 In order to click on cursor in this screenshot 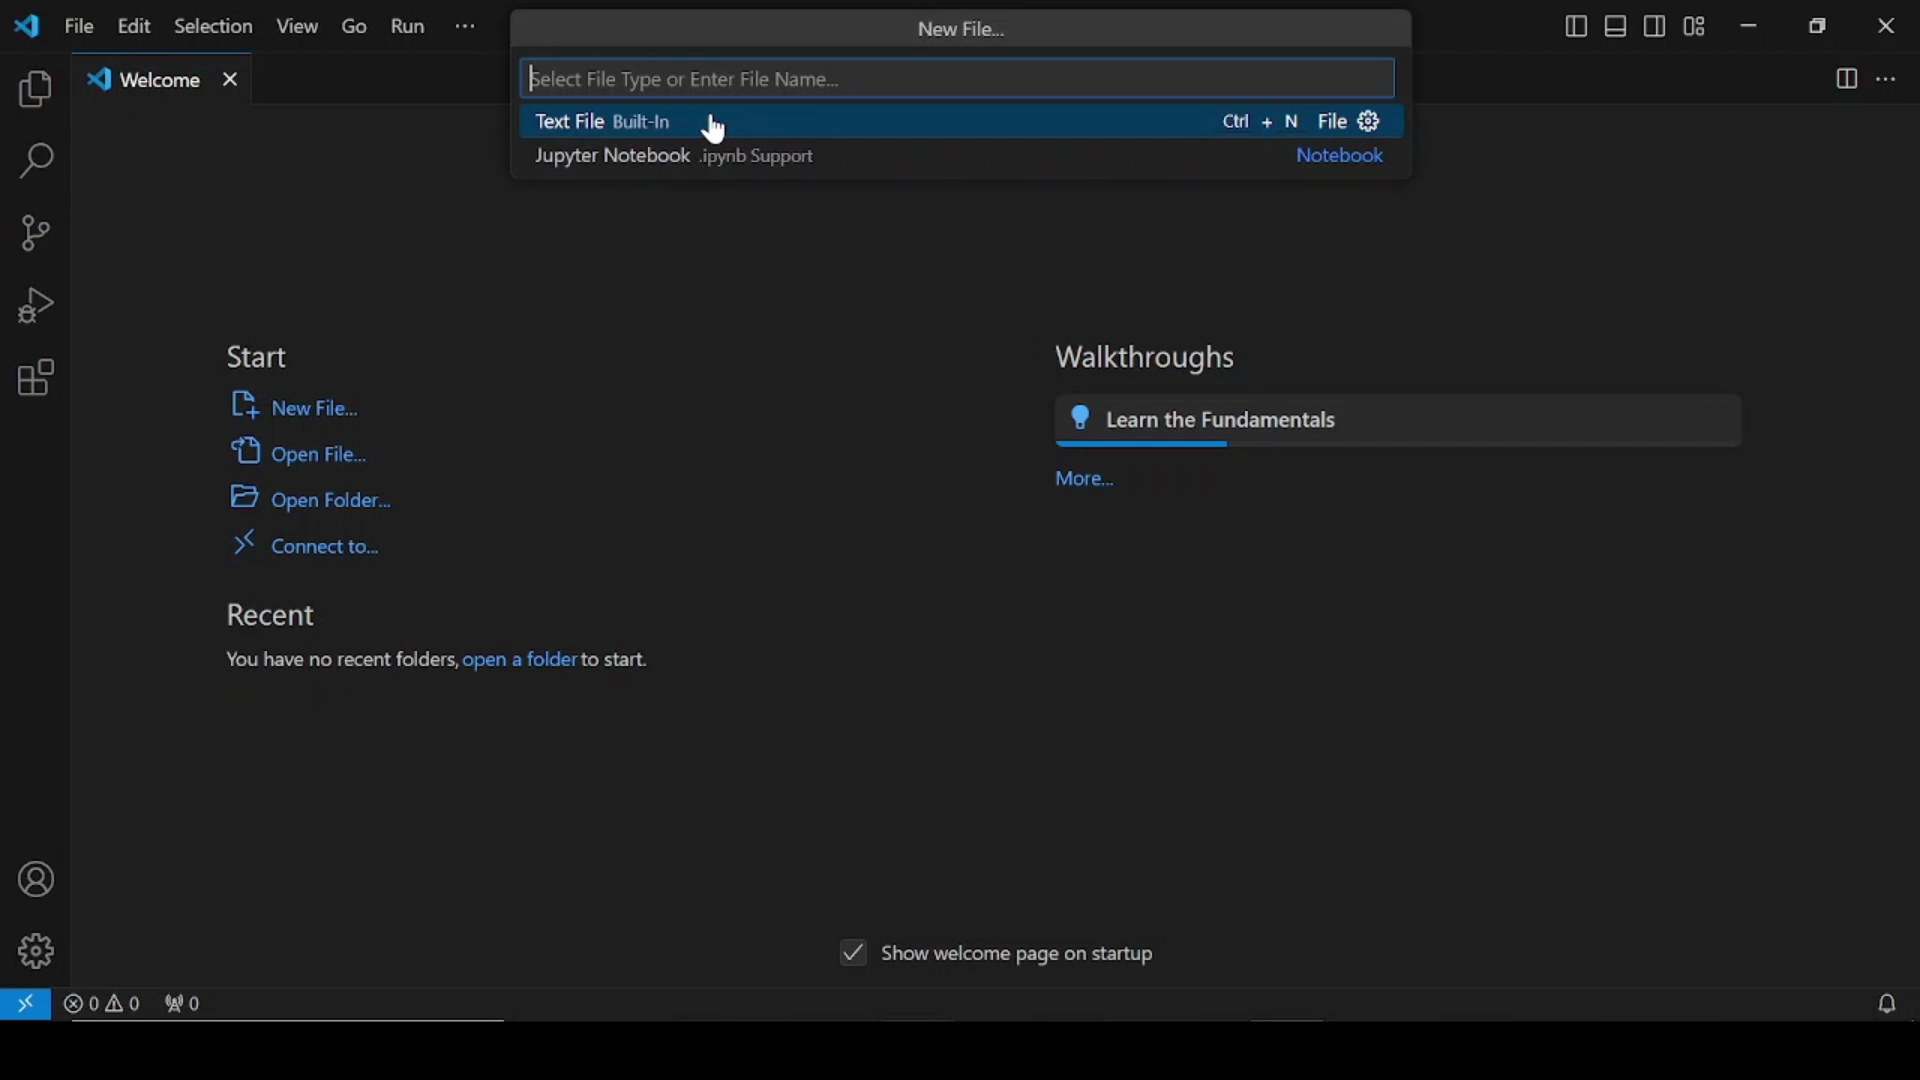, I will do `click(714, 124)`.